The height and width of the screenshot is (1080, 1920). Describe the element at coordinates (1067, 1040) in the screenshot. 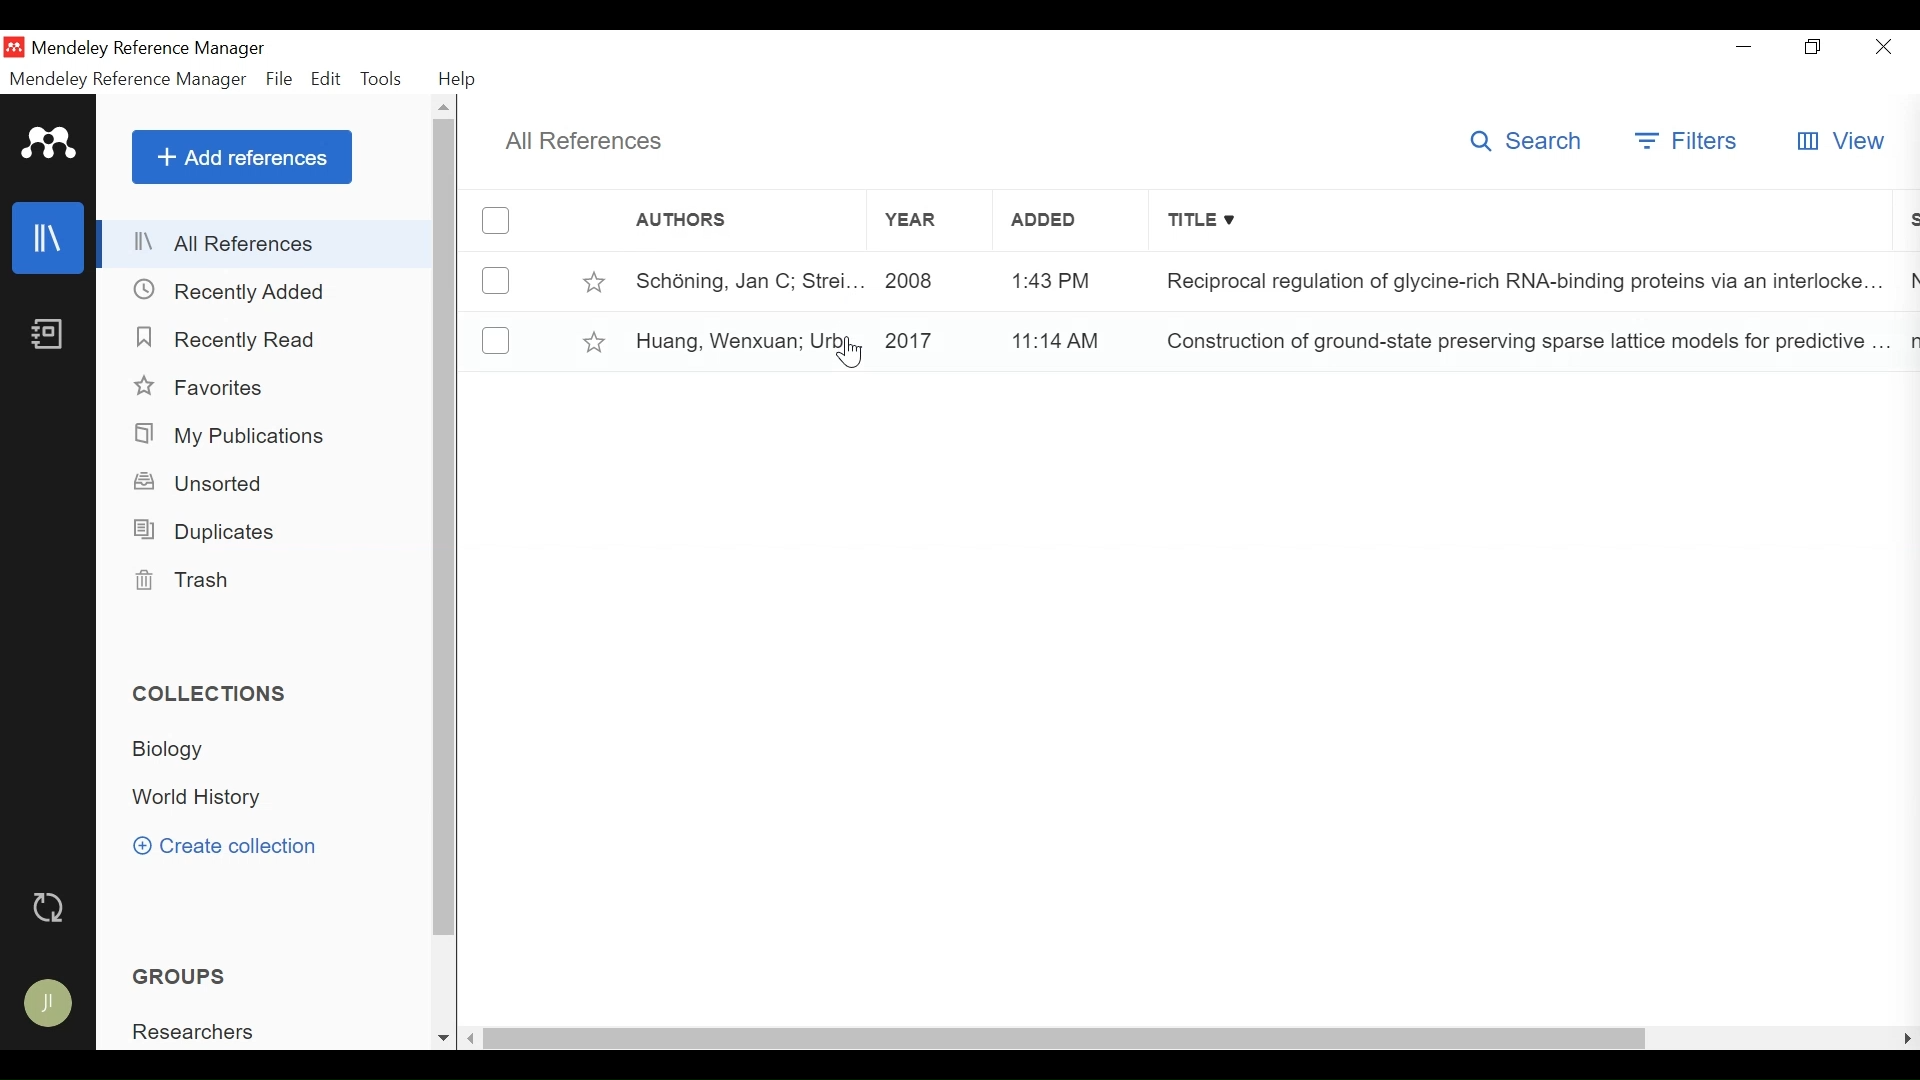

I see `Vertical Scroll bar` at that location.